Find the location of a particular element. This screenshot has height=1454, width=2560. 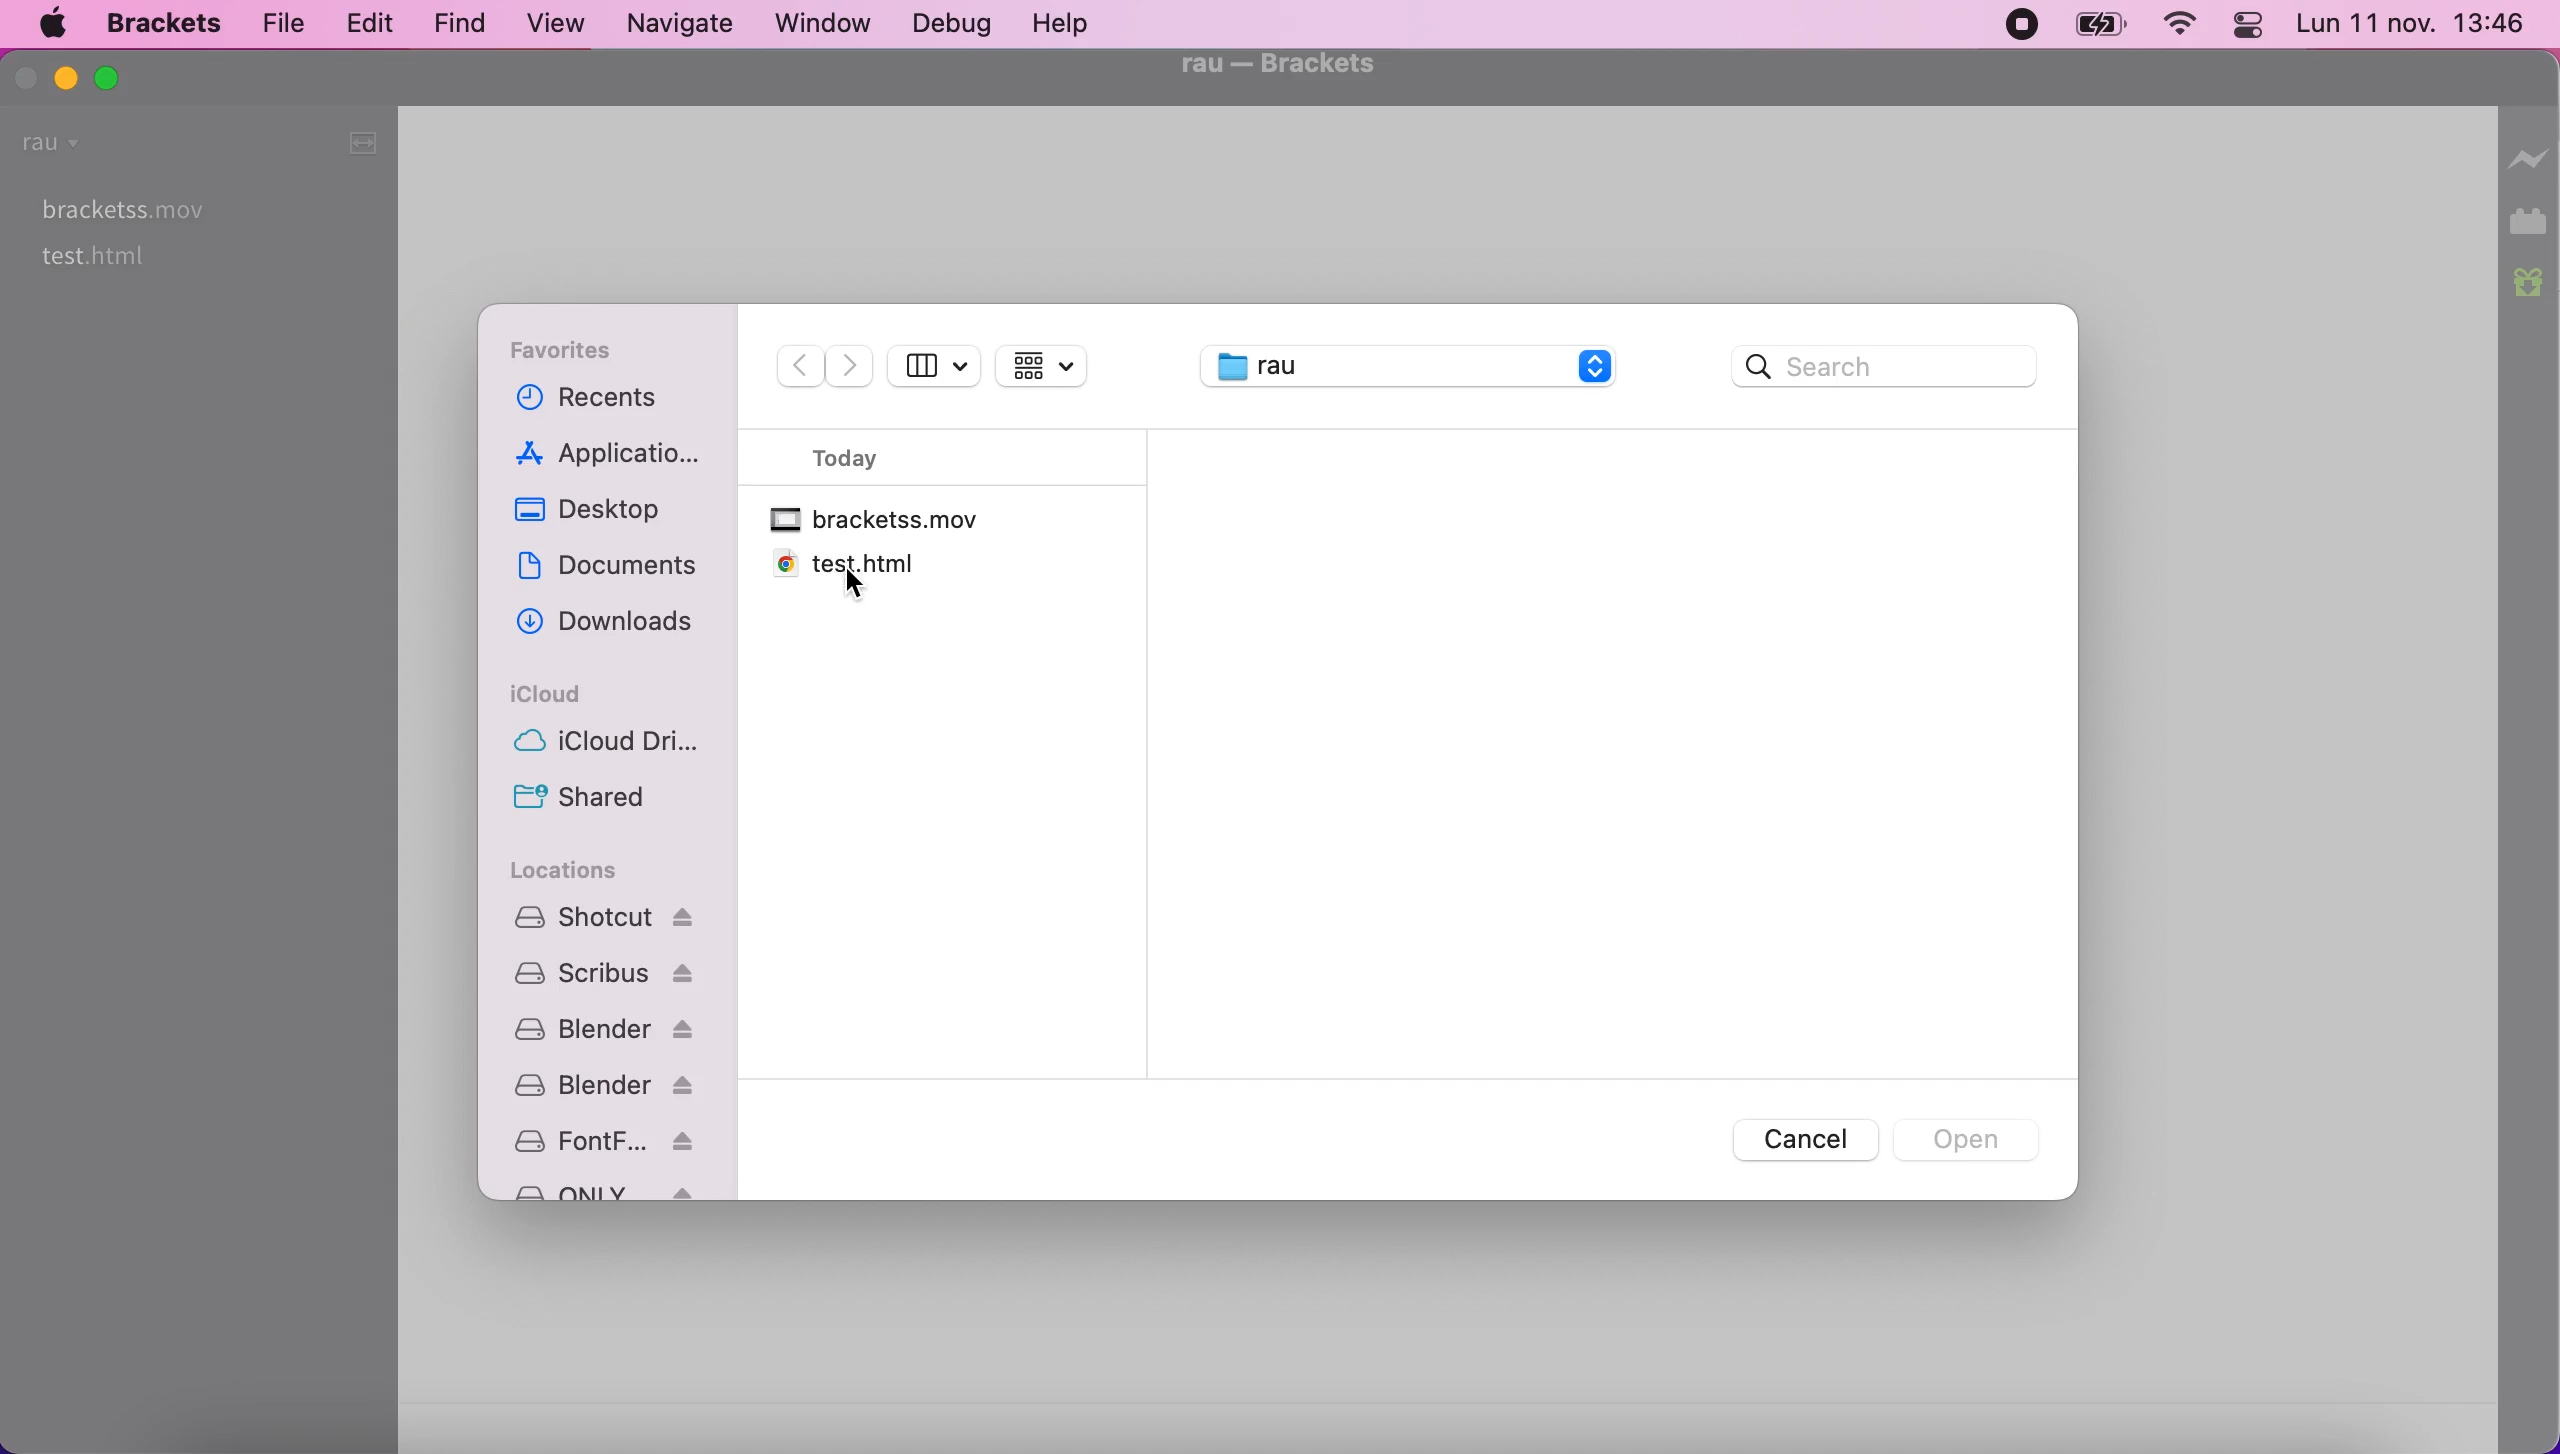

rau is located at coordinates (55, 145).